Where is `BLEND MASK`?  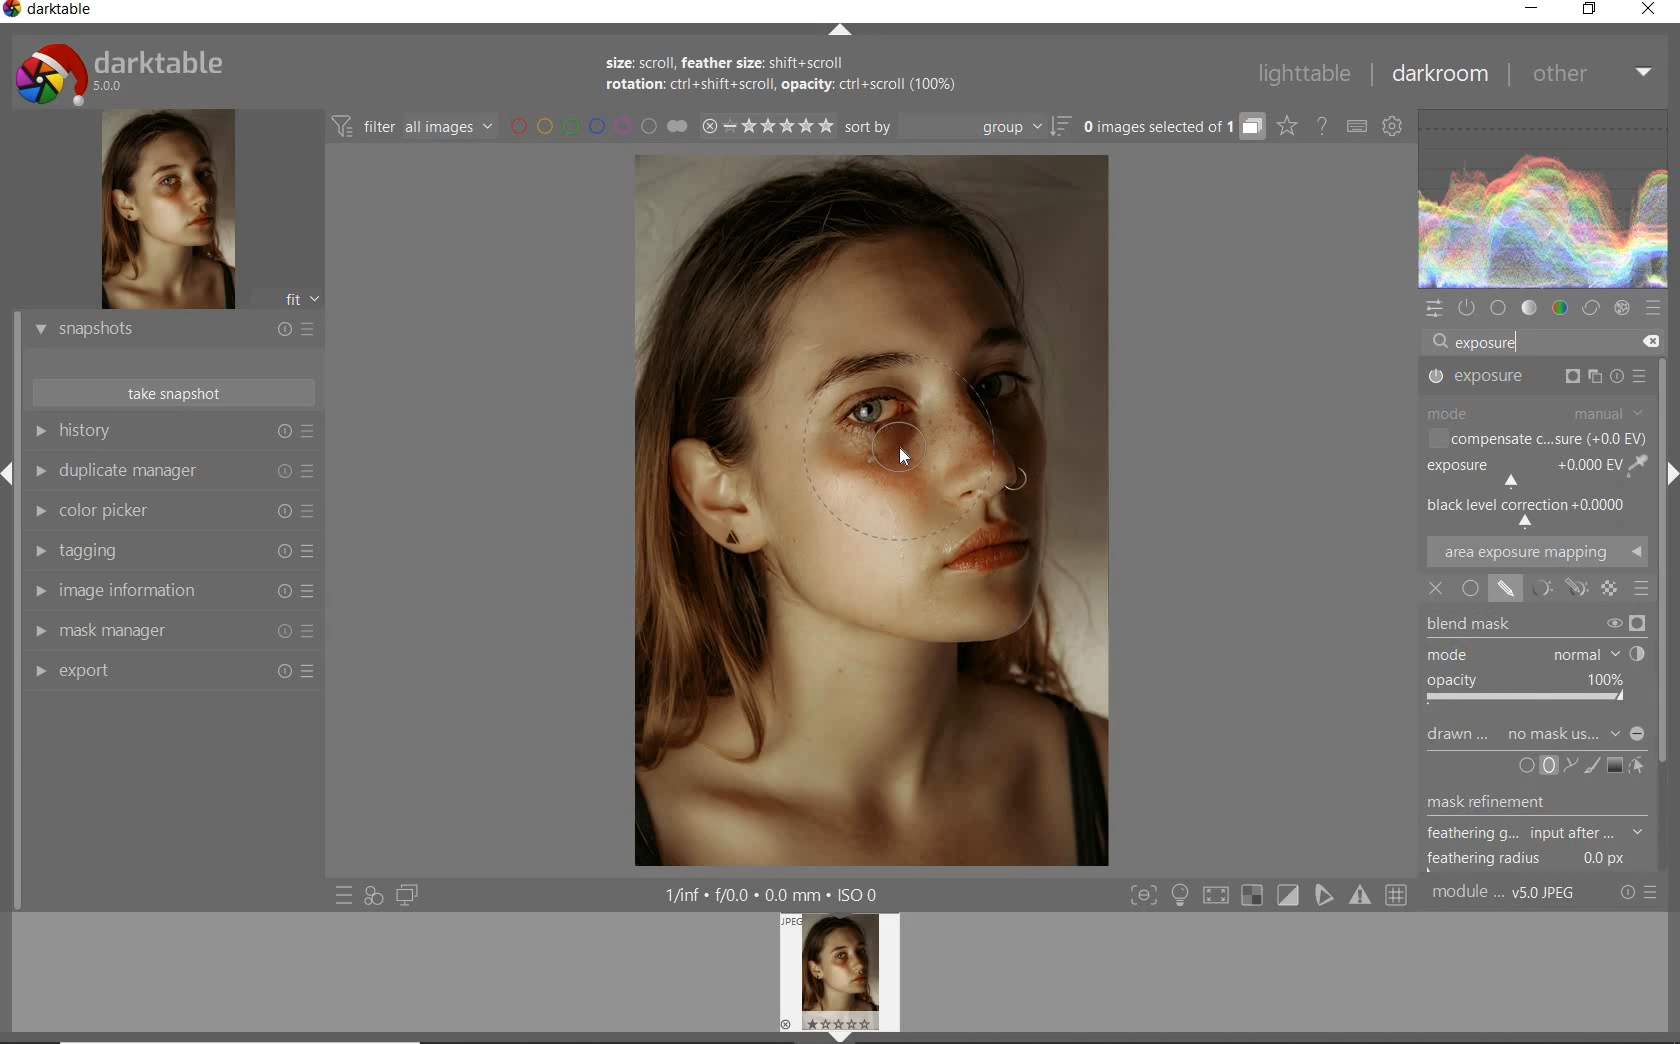
BLEND MASK is located at coordinates (1535, 624).